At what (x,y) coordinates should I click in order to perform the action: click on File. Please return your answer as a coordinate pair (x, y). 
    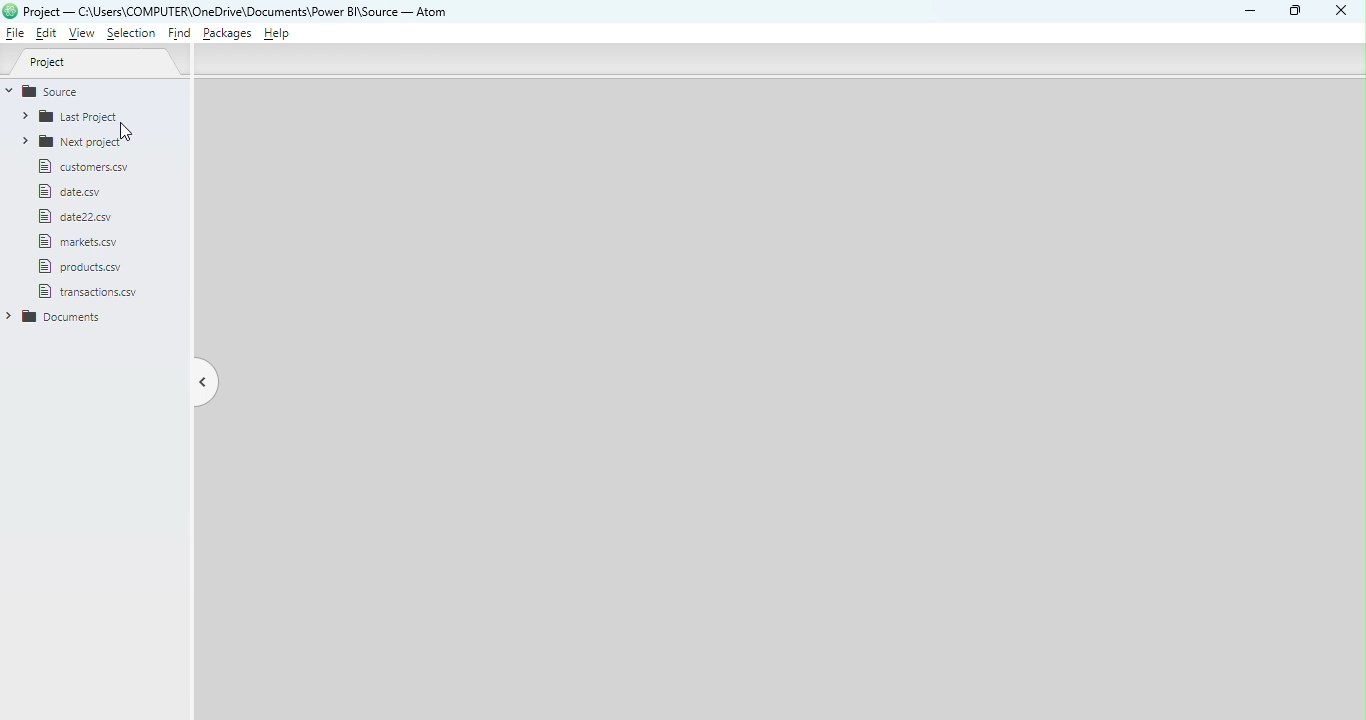
    Looking at the image, I should click on (17, 34).